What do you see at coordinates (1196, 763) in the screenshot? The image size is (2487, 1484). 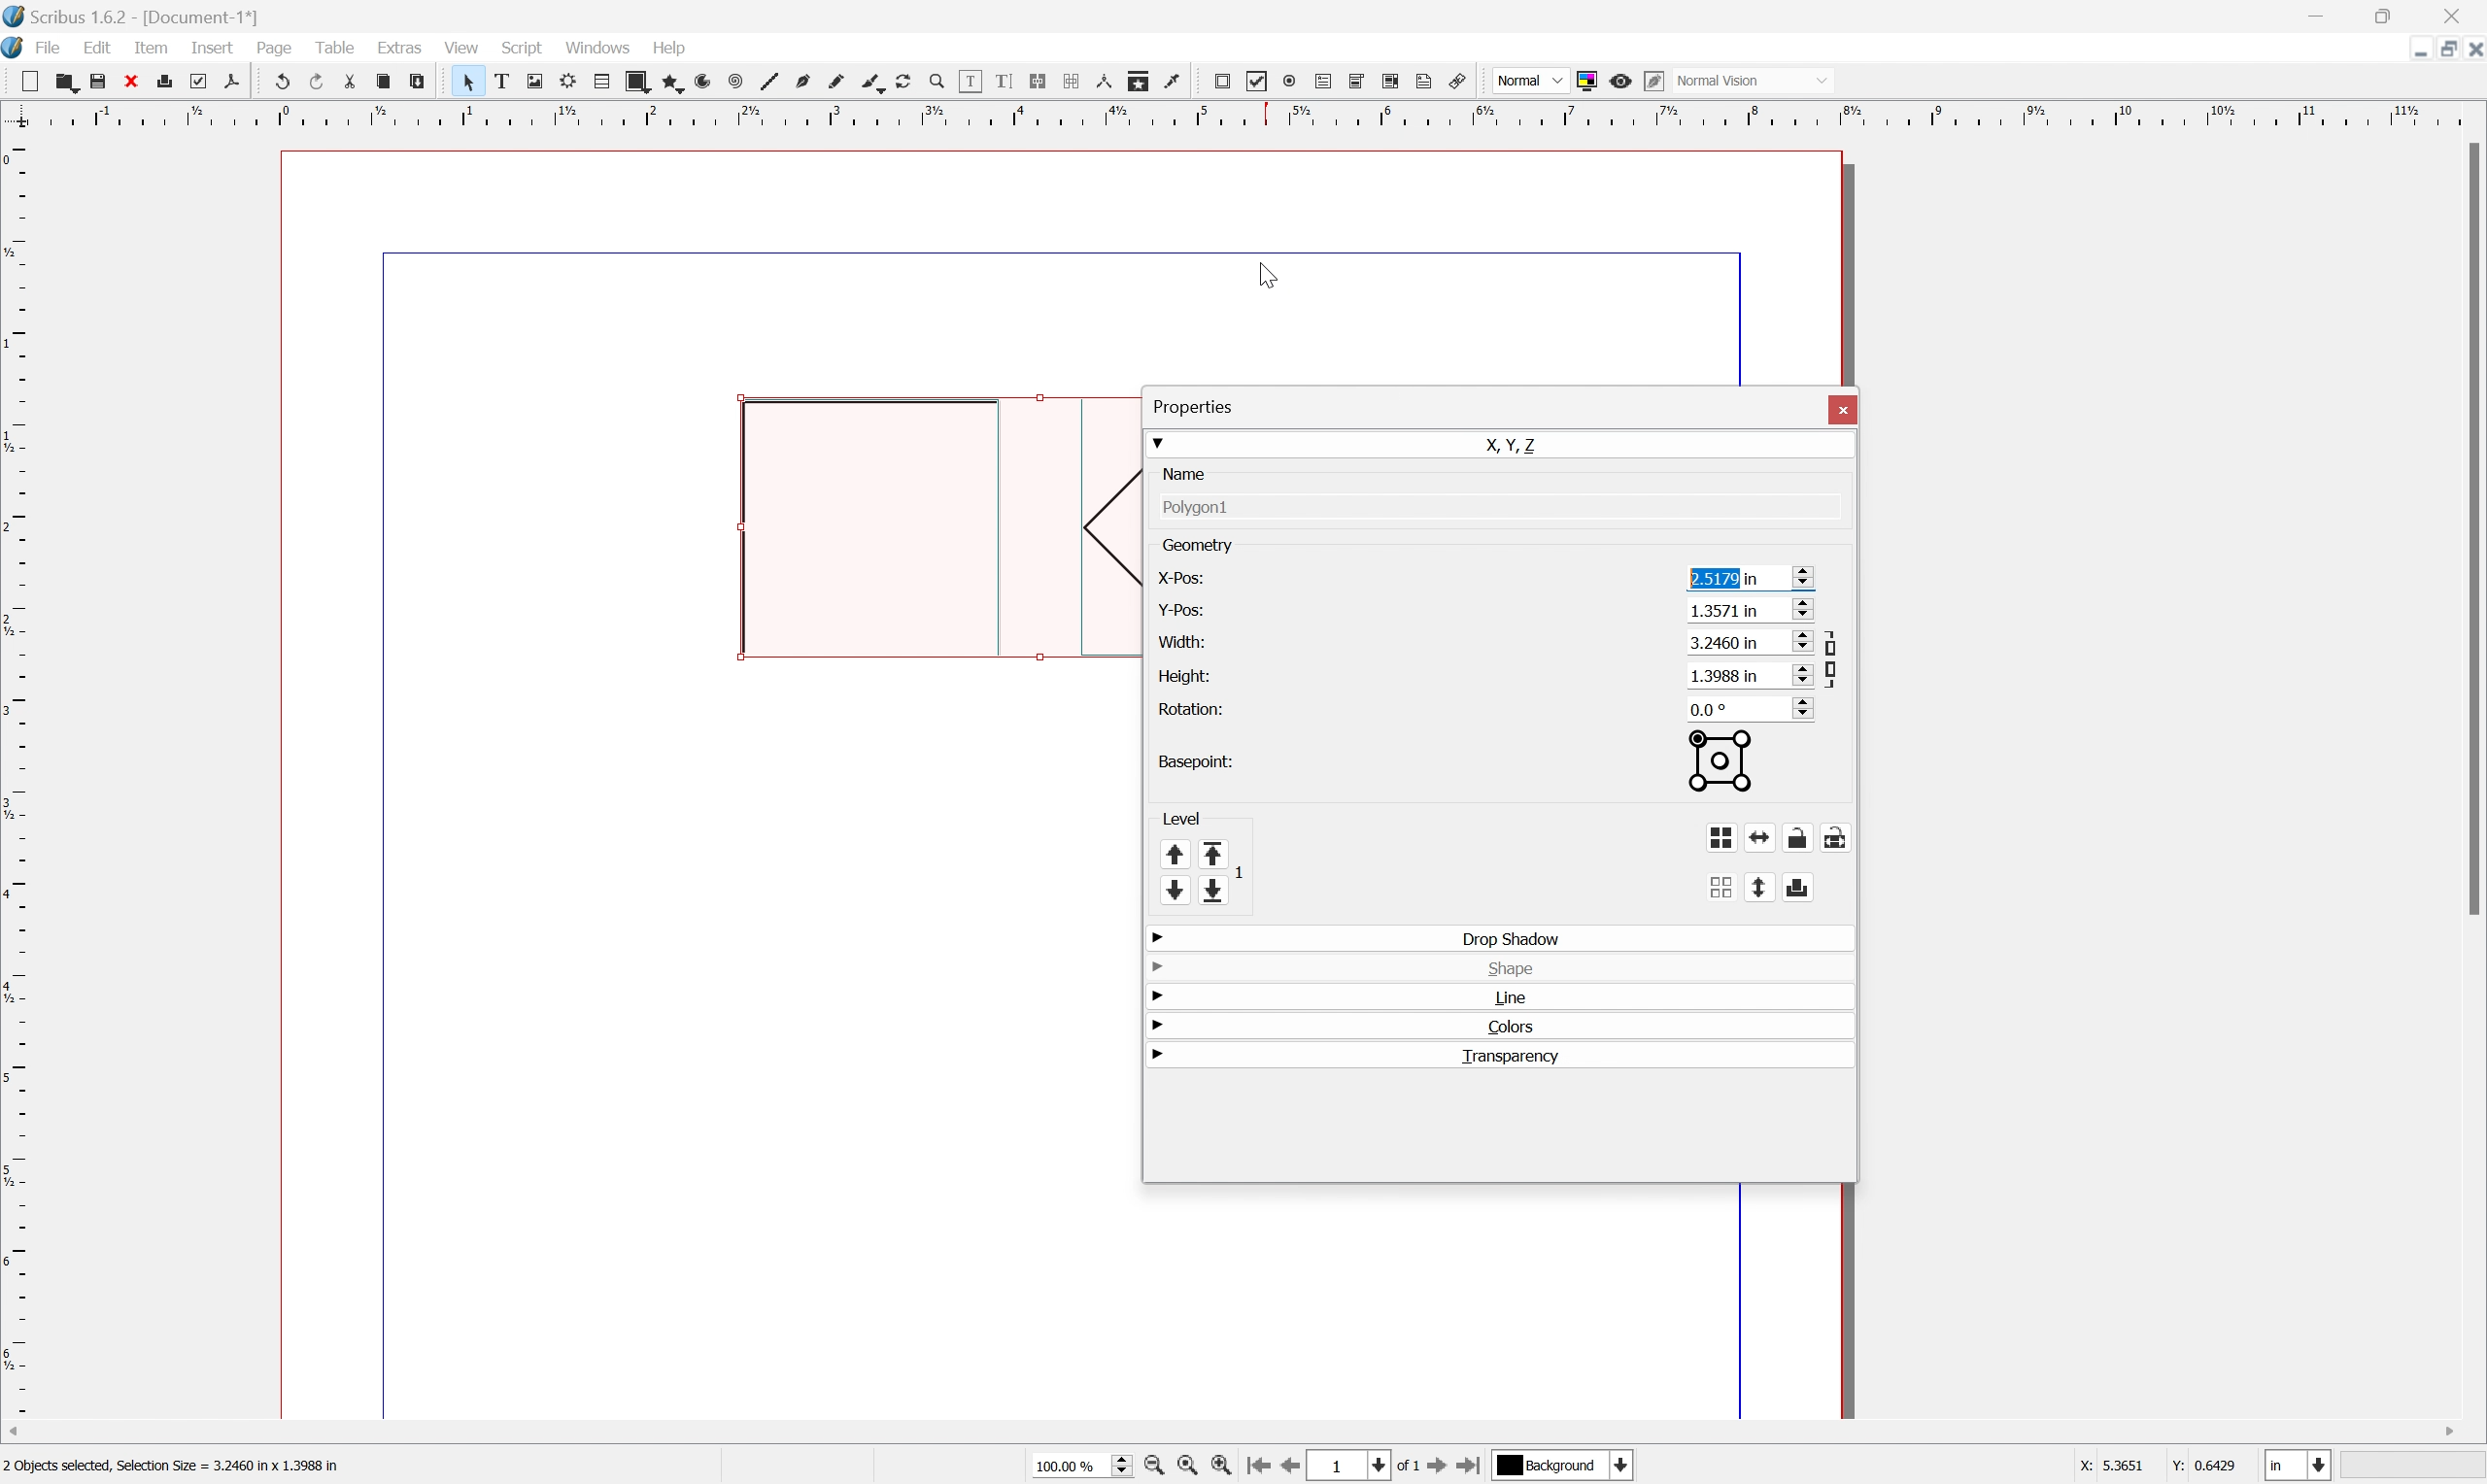 I see `basepoint` at bounding box center [1196, 763].